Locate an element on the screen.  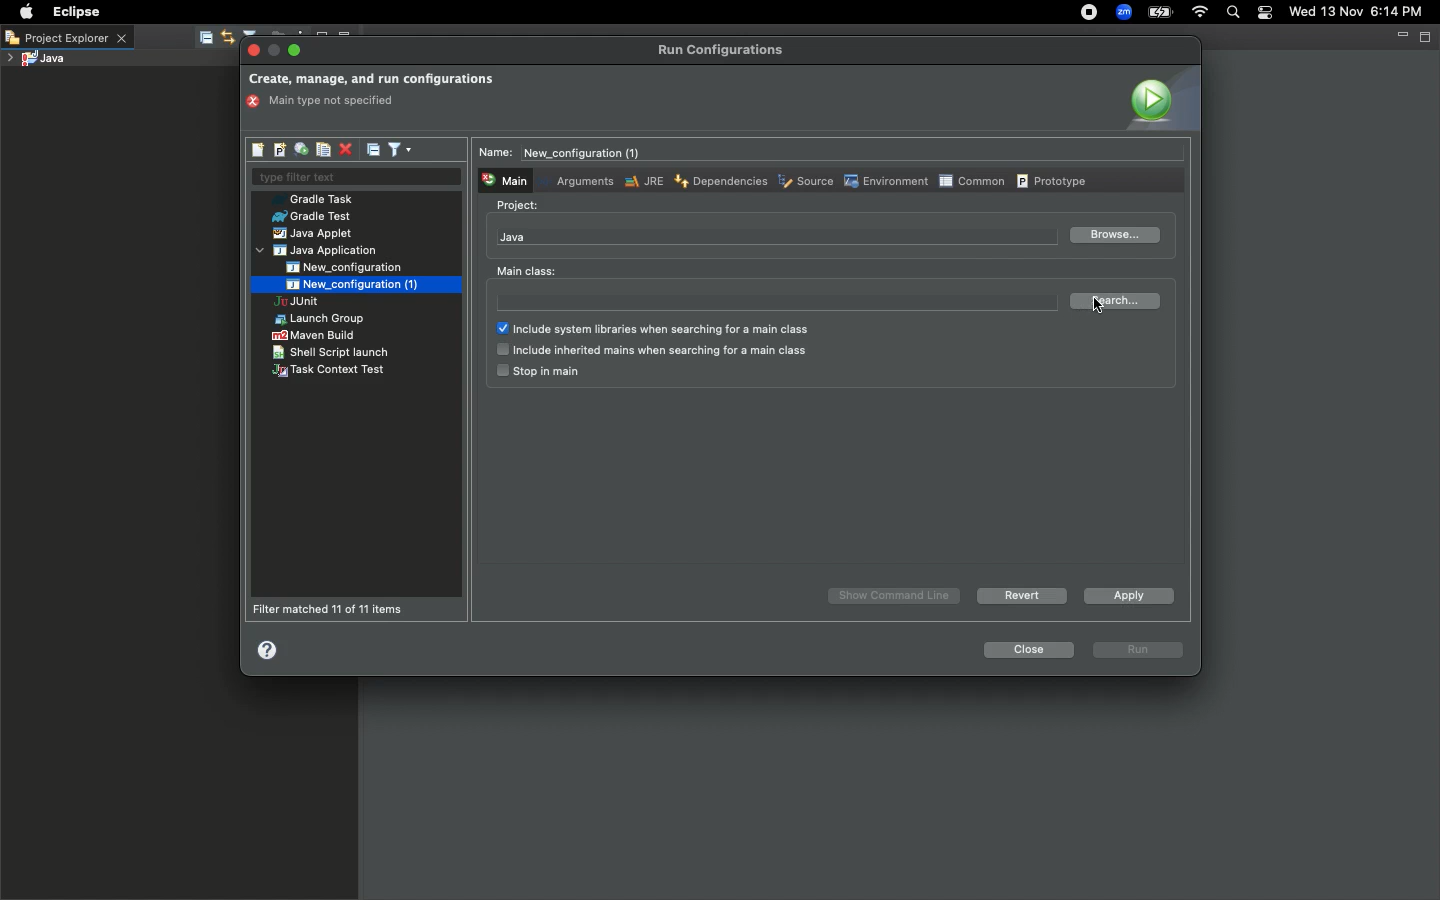
Prototype is located at coordinates (1054, 180).